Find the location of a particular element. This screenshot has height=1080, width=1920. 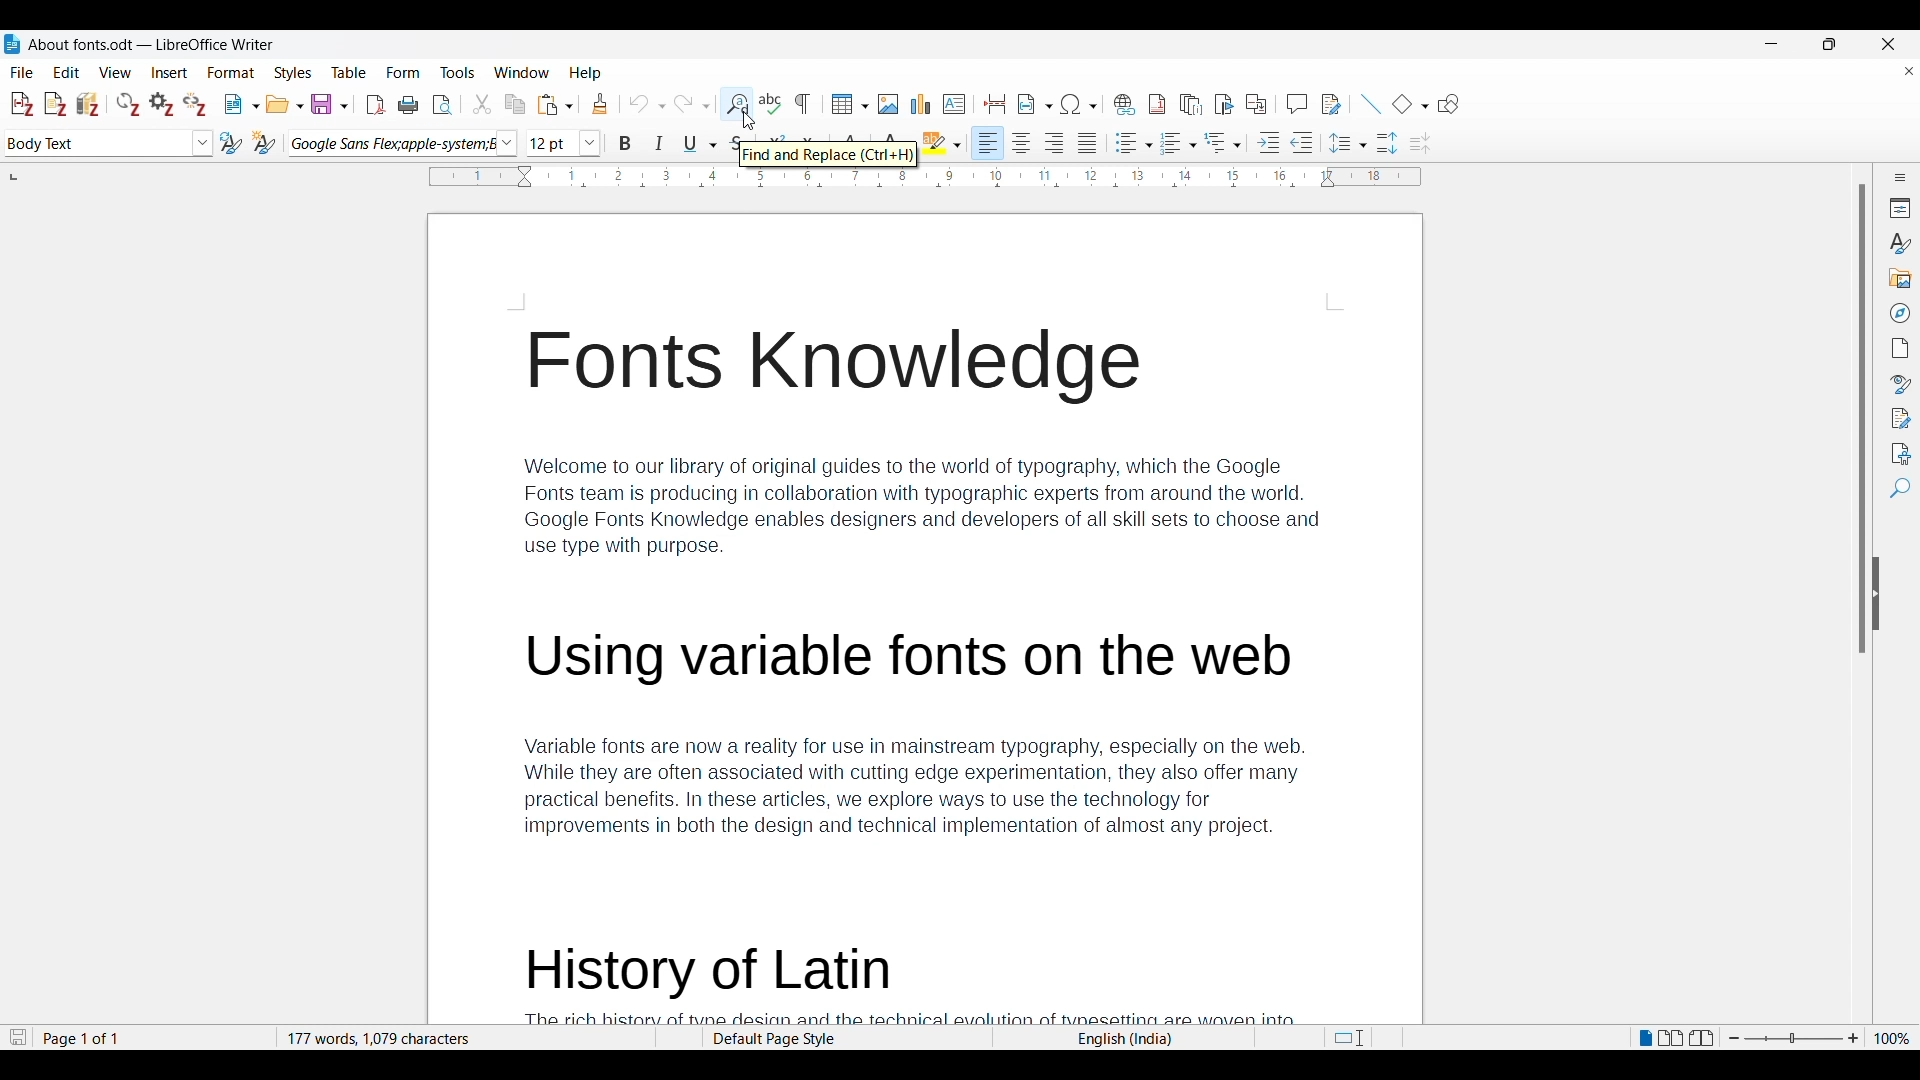

Find is located at coordinates (1899, 489).